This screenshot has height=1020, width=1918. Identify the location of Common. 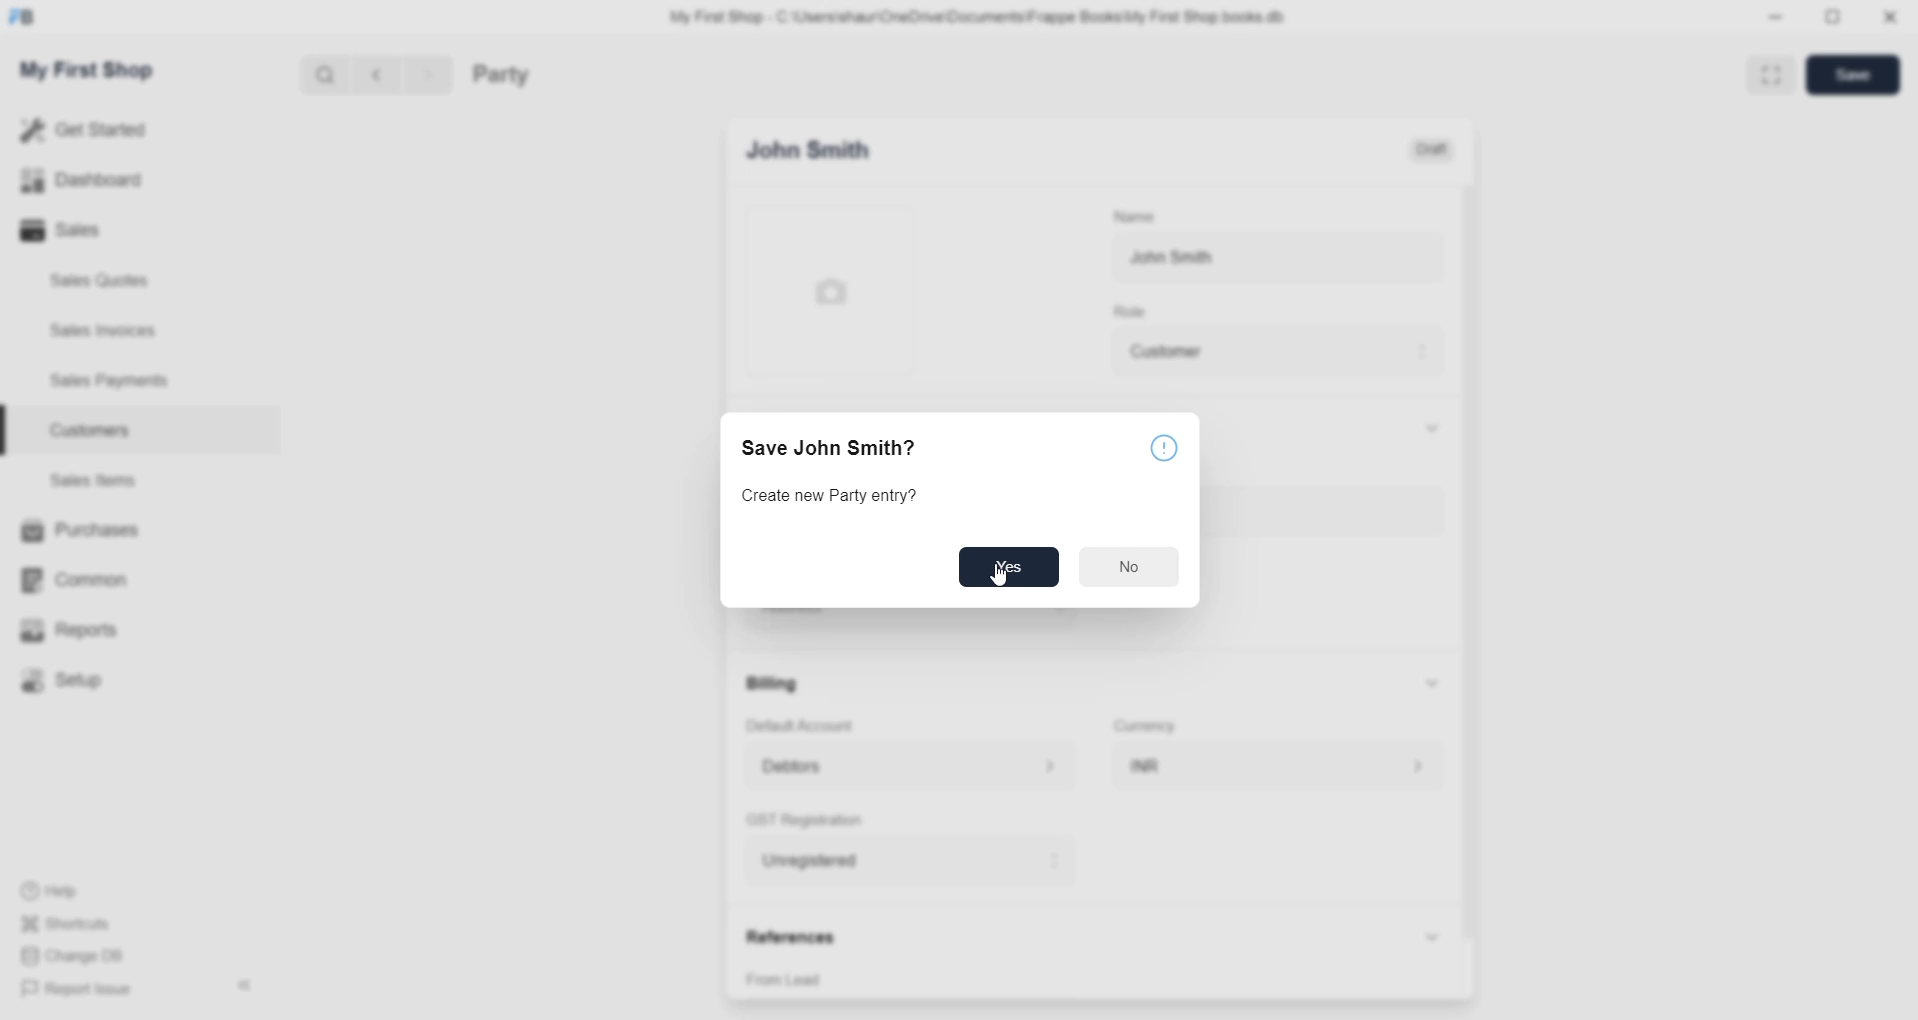
(78, 581).